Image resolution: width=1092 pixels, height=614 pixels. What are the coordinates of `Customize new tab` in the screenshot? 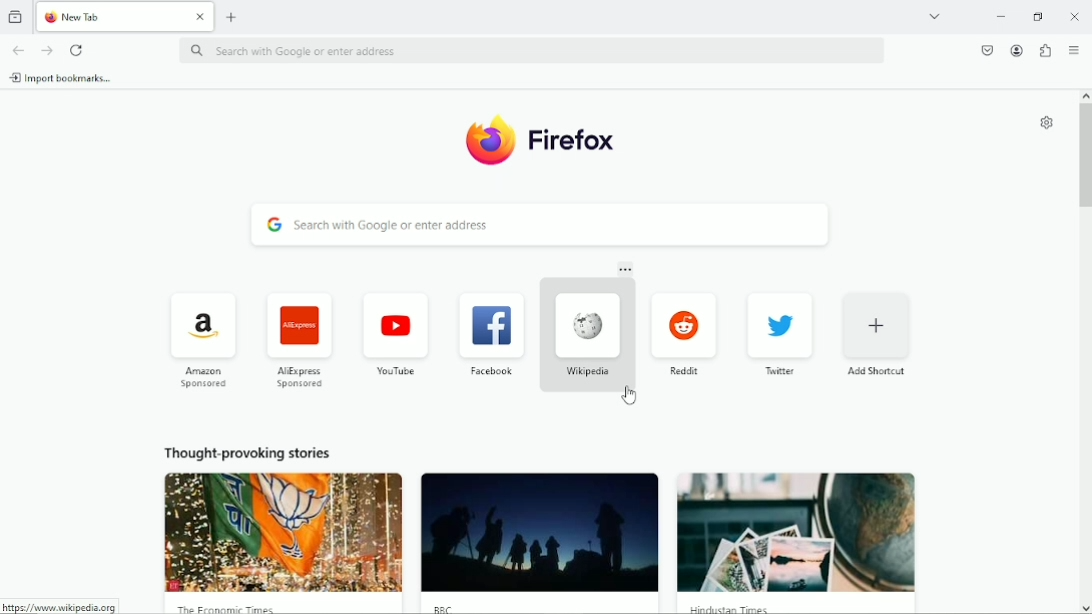 It's located at (1047, 122).